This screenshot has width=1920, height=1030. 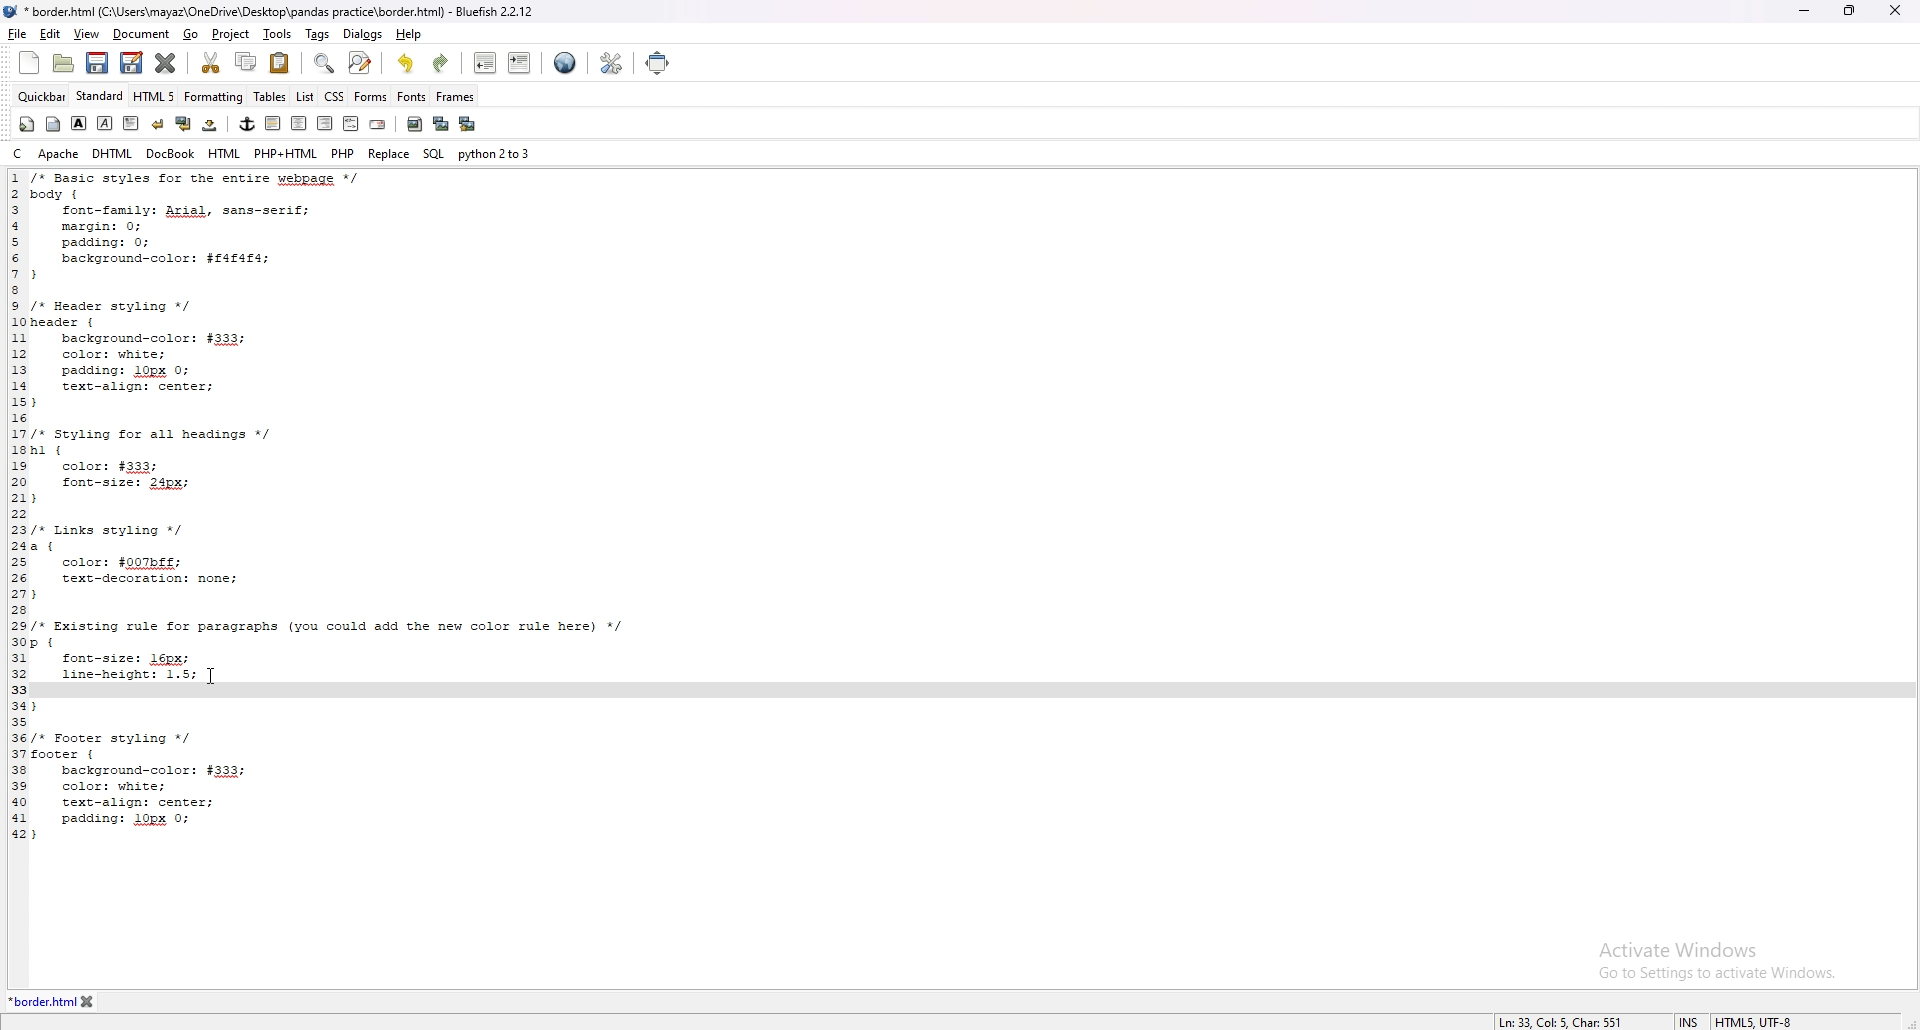 I want to click on save as, so click(x=131, y=63).